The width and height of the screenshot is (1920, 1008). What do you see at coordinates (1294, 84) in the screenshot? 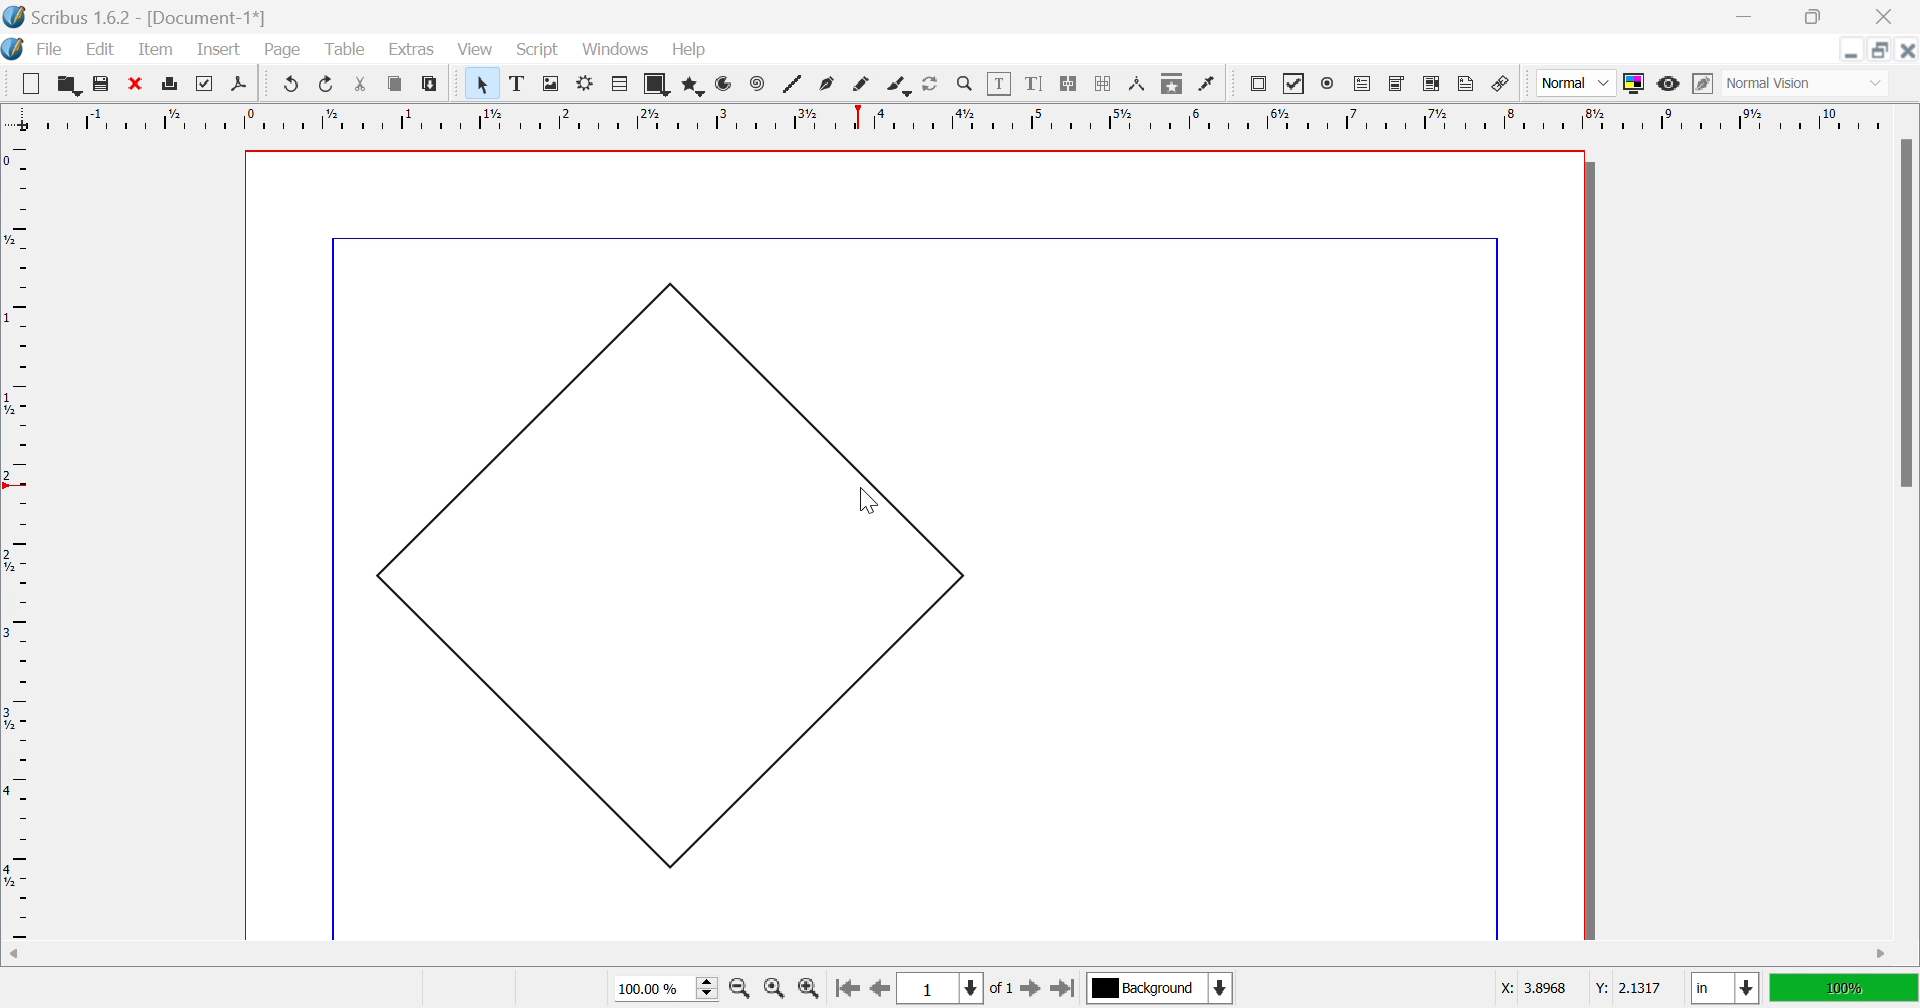
I see `PDF checkbox` at bounding box center [1294, 84].